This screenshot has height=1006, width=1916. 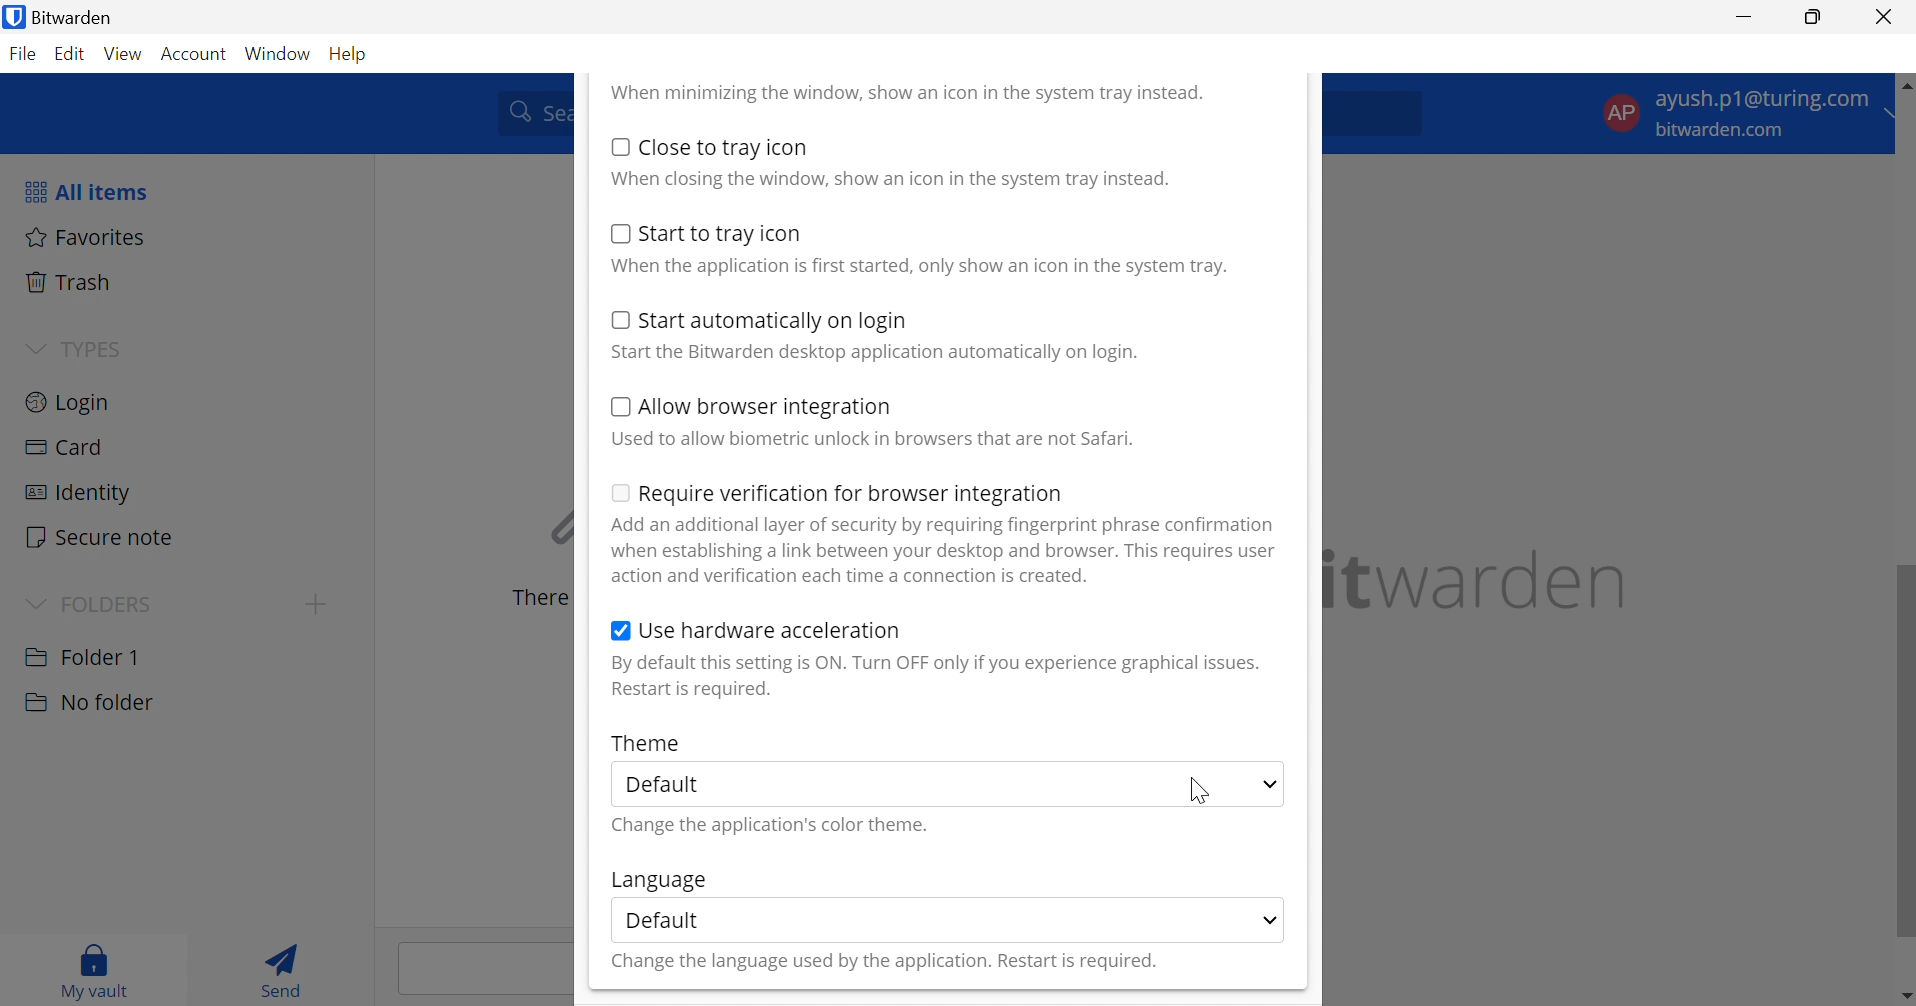 I want to click on Add folder, so click(x=316, y=604).